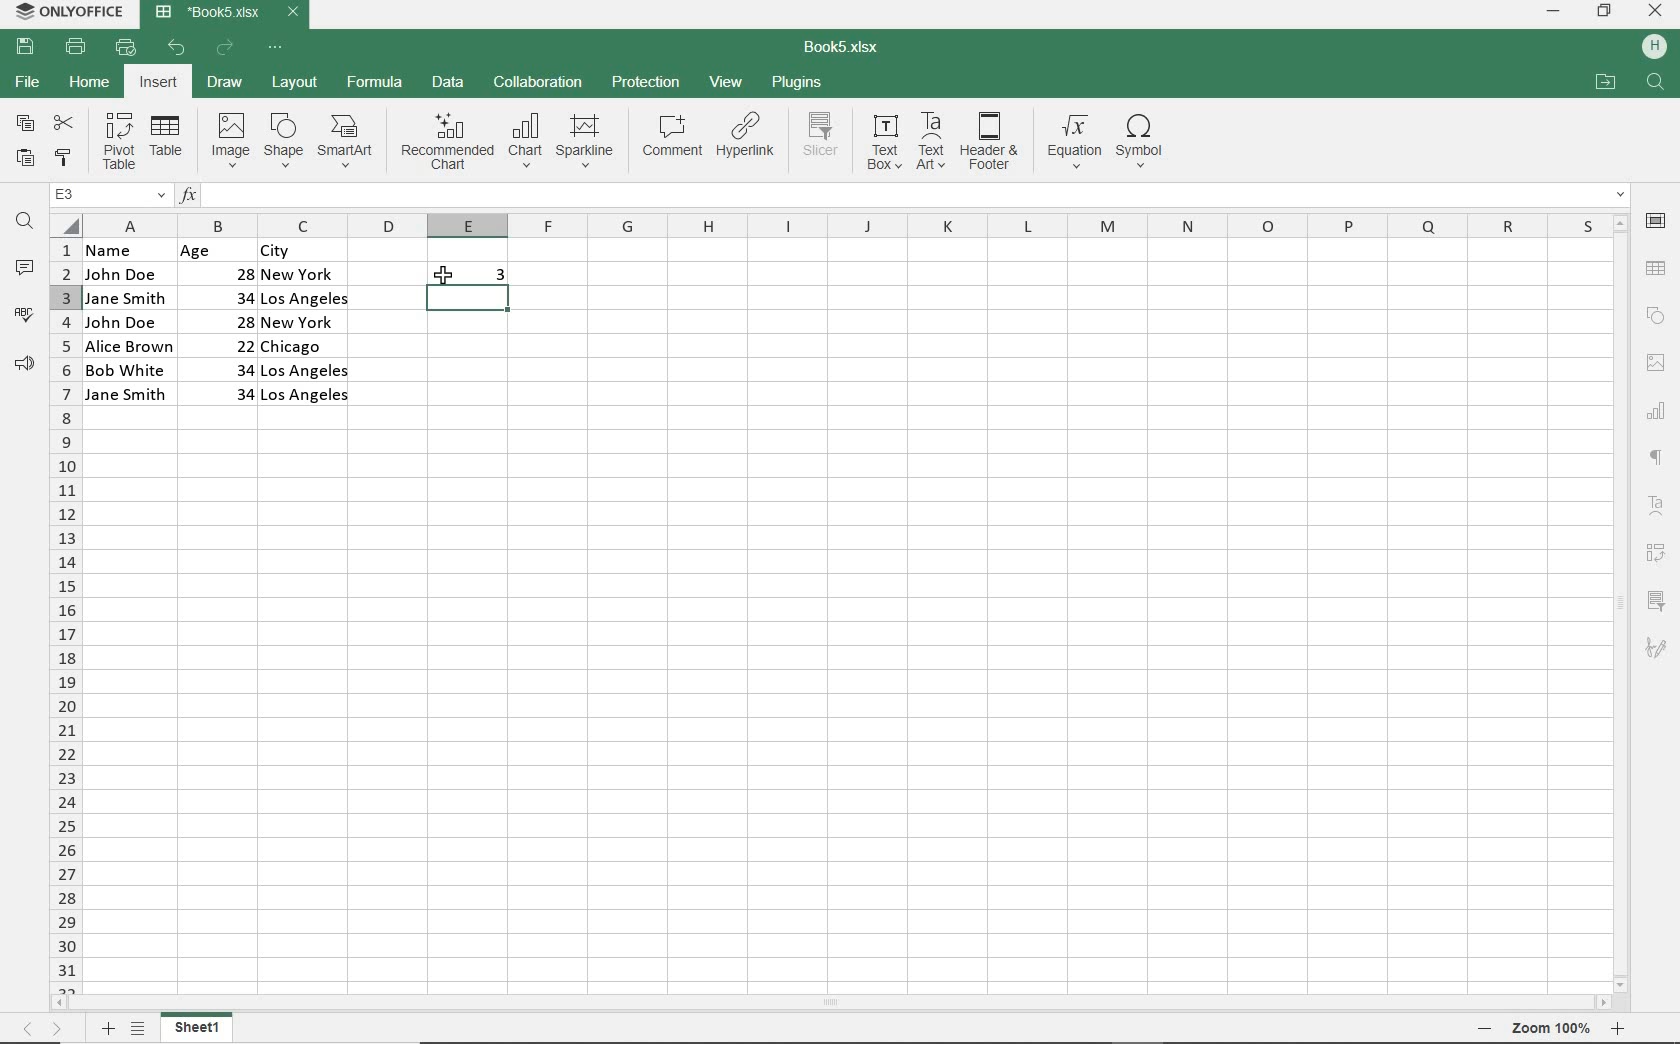 The height and width of the screenshot is (1044, 1680). What do you see at coordinates (304, 301) in the screenshot?
I see `Los Angeles` at bounding box center [304, 301].